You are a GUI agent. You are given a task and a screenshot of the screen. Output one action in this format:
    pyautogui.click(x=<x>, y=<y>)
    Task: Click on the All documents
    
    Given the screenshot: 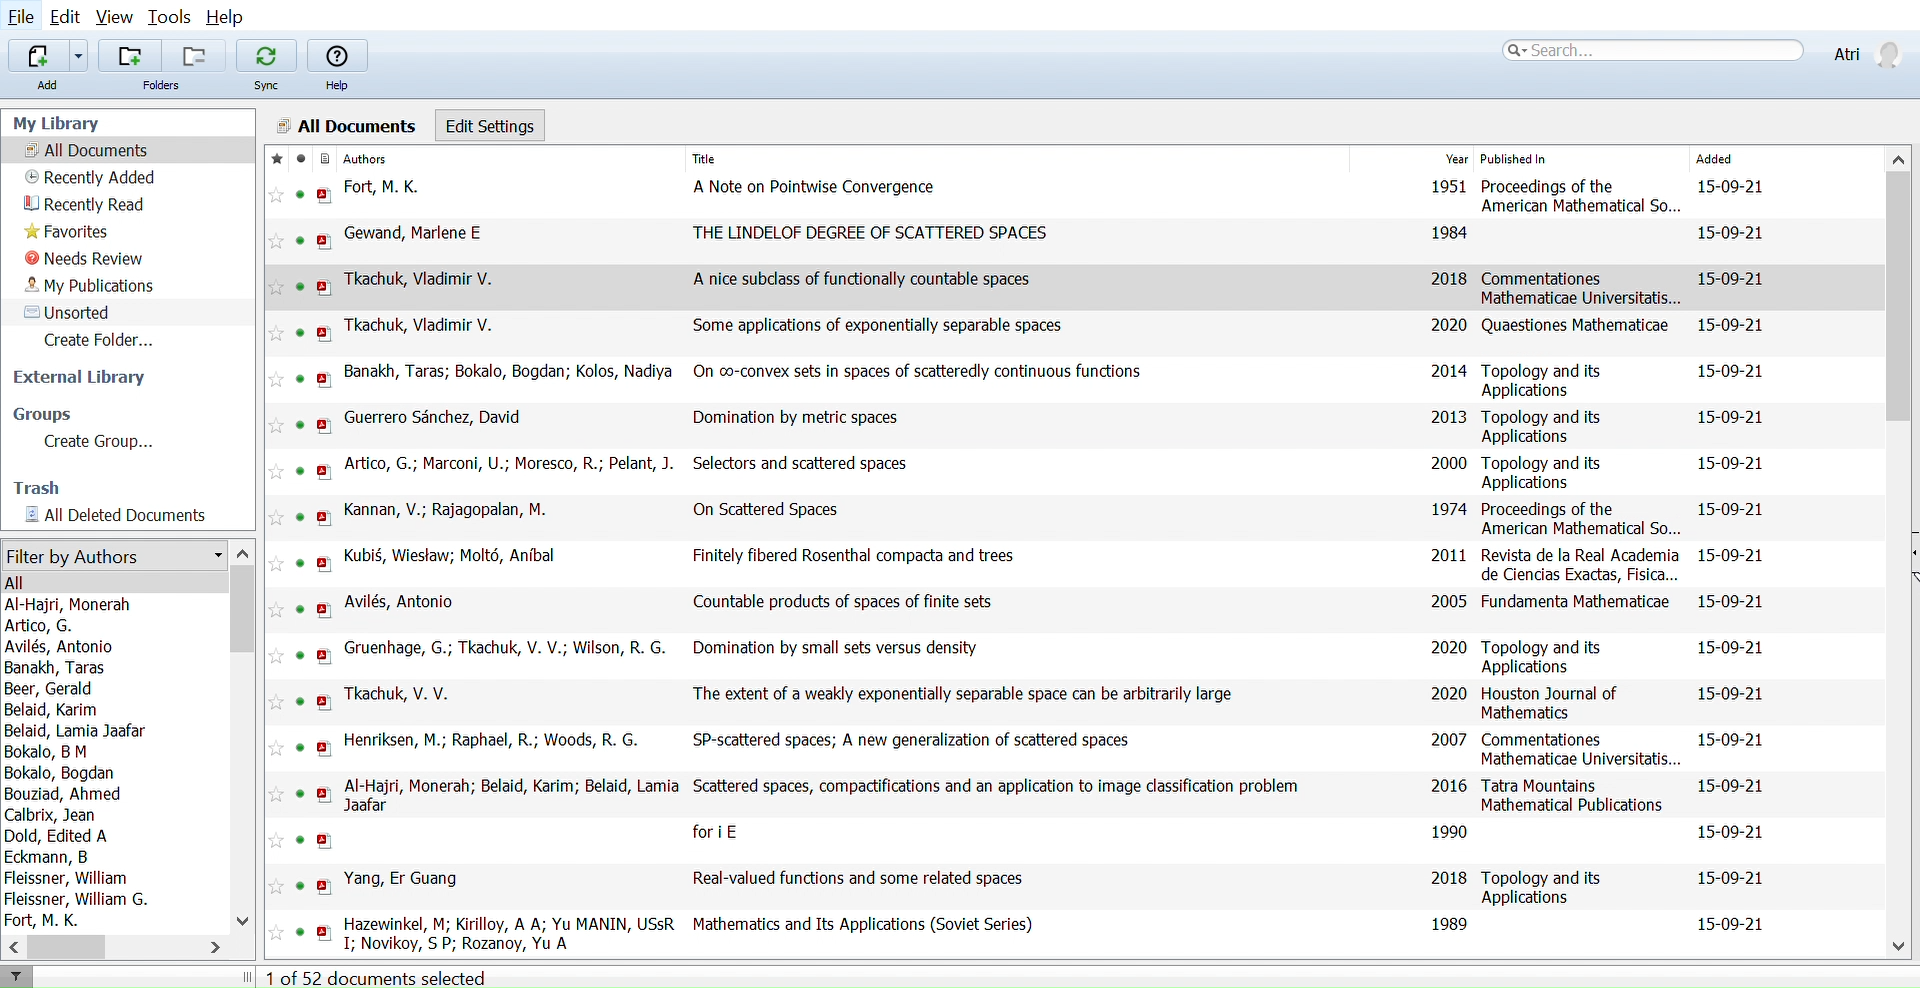 What is the action you would take?
    pyautogui.click(x=125, y=516)
    